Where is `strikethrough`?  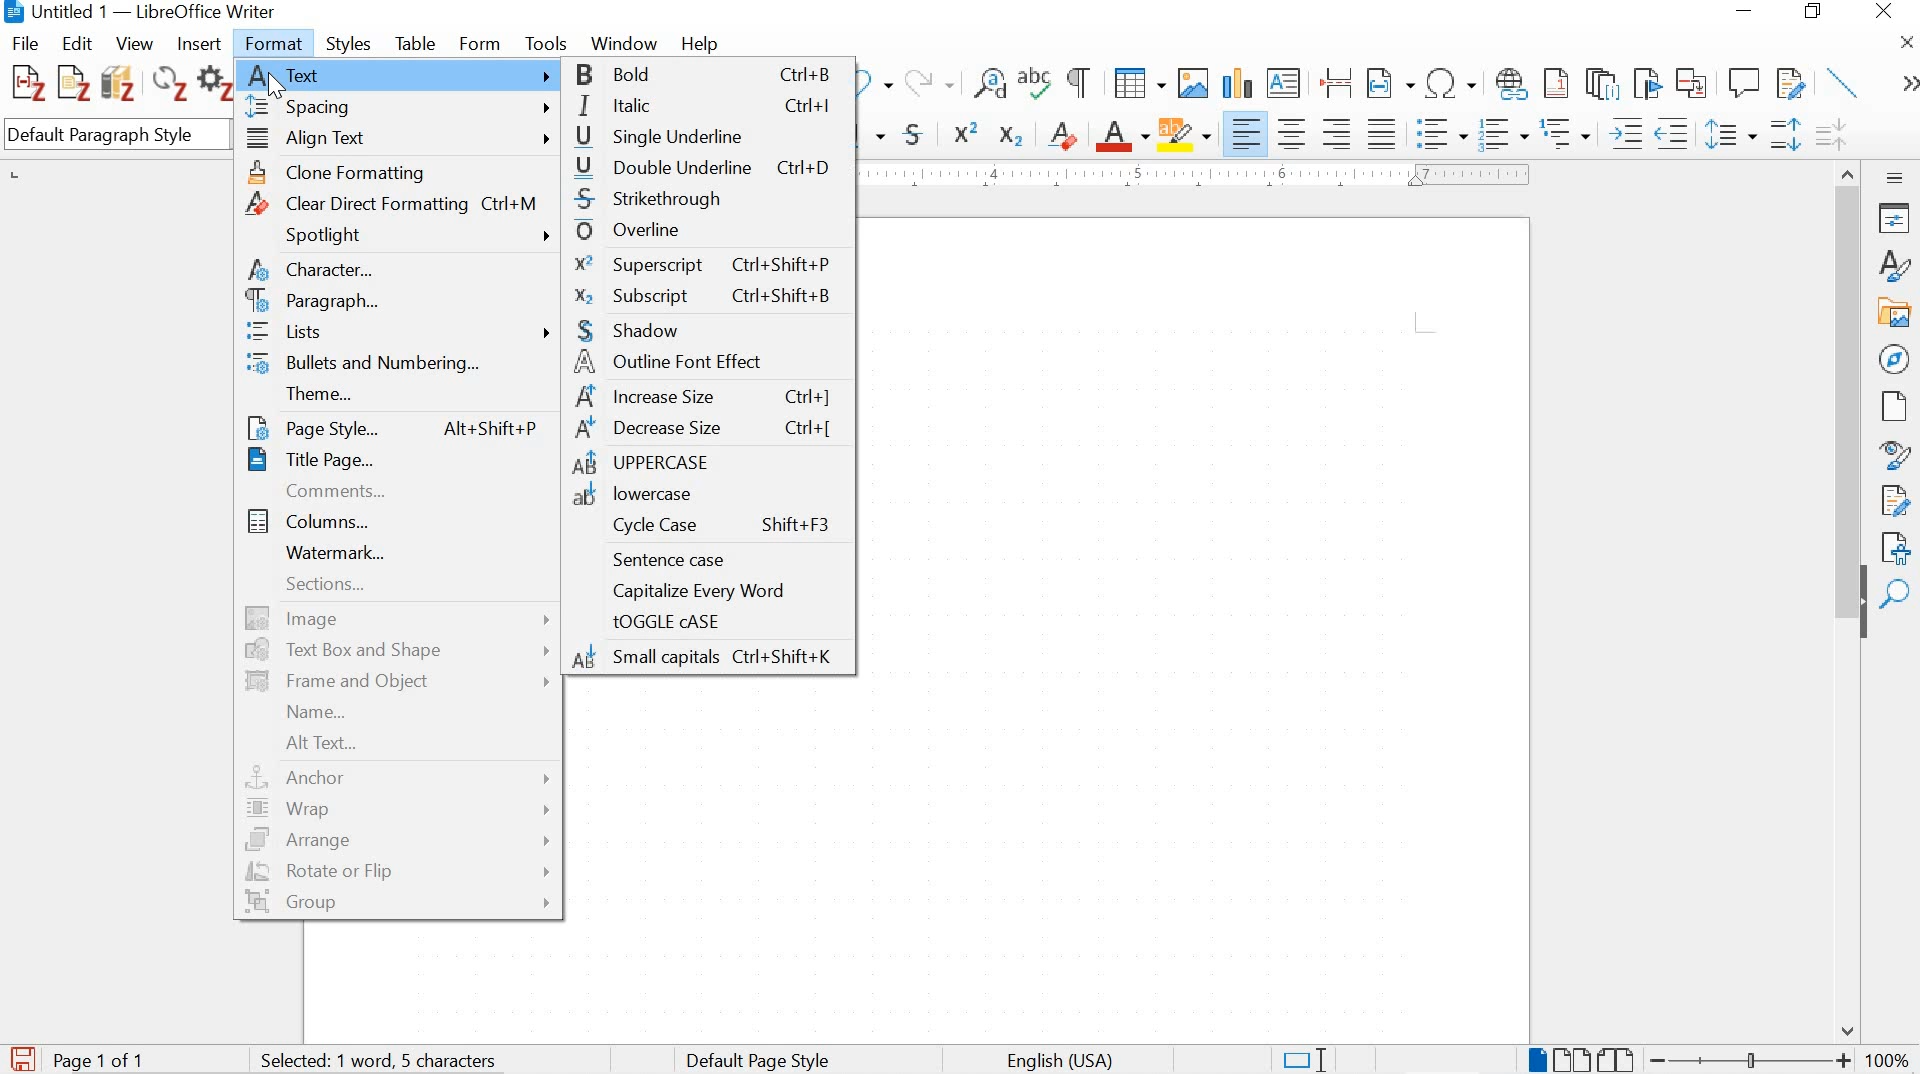
strikethrough is located at coordinates (918, 134).